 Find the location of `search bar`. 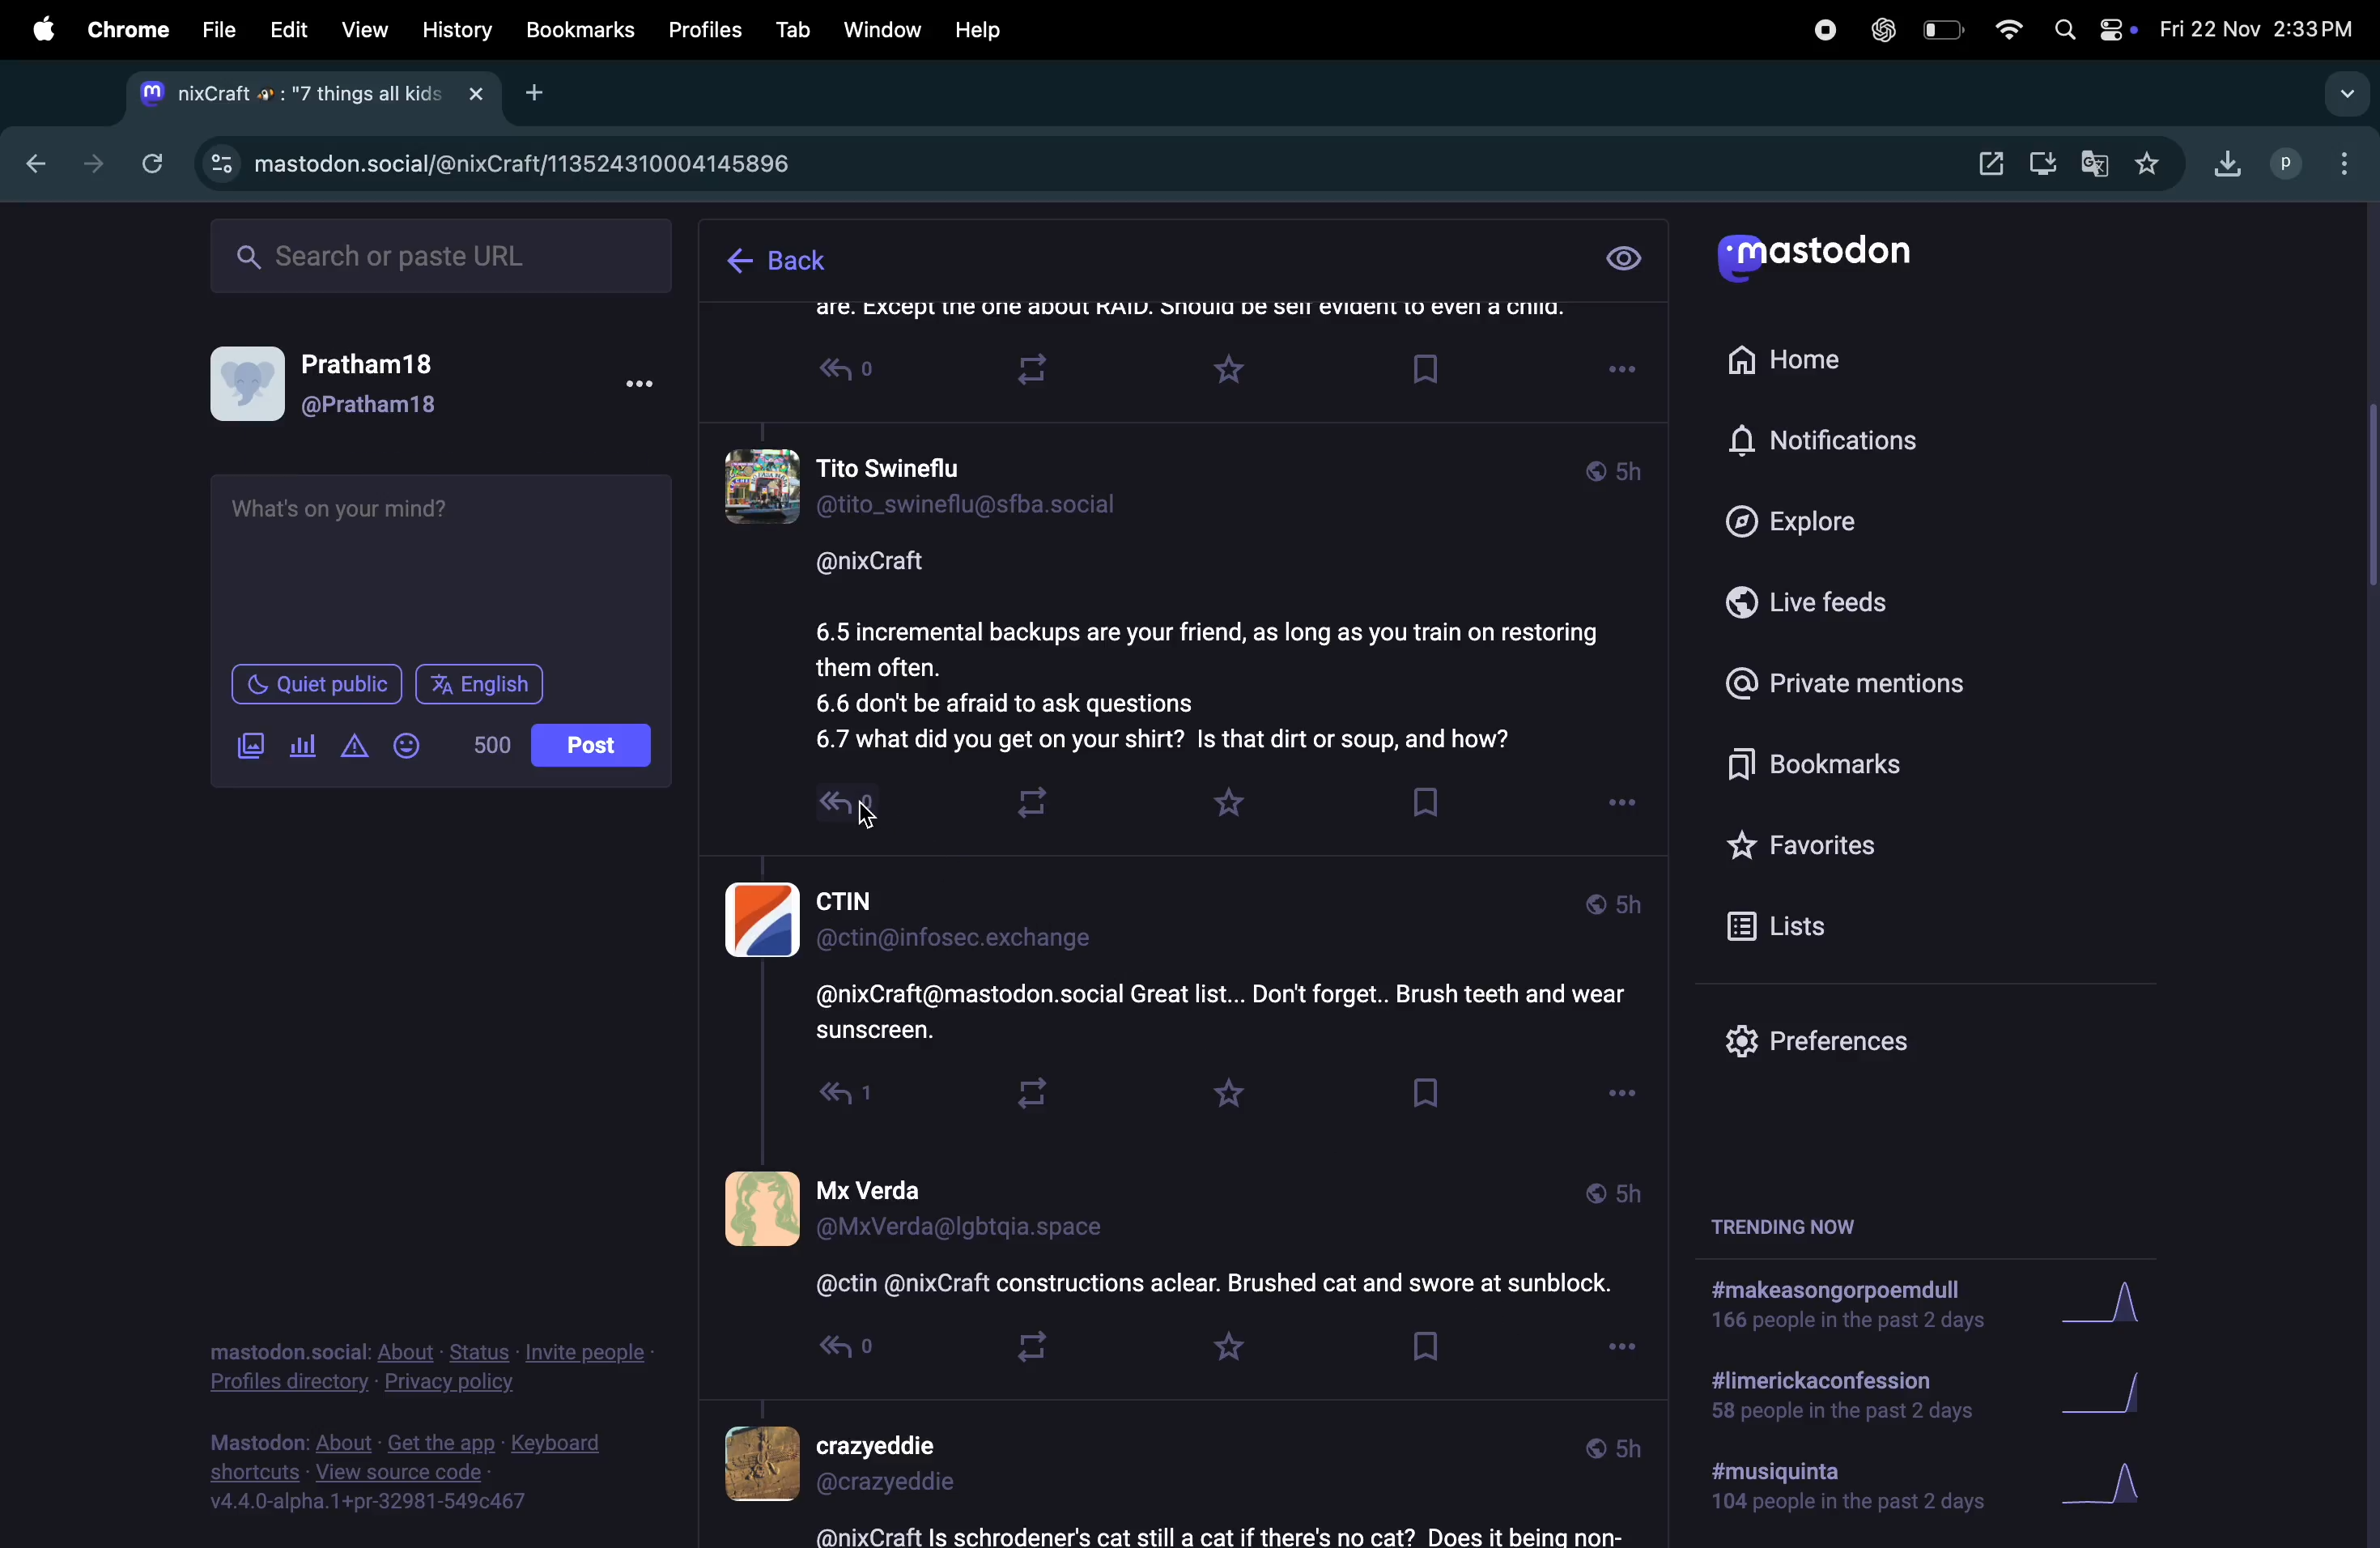

search bar is located at coordinates (2346, 94).